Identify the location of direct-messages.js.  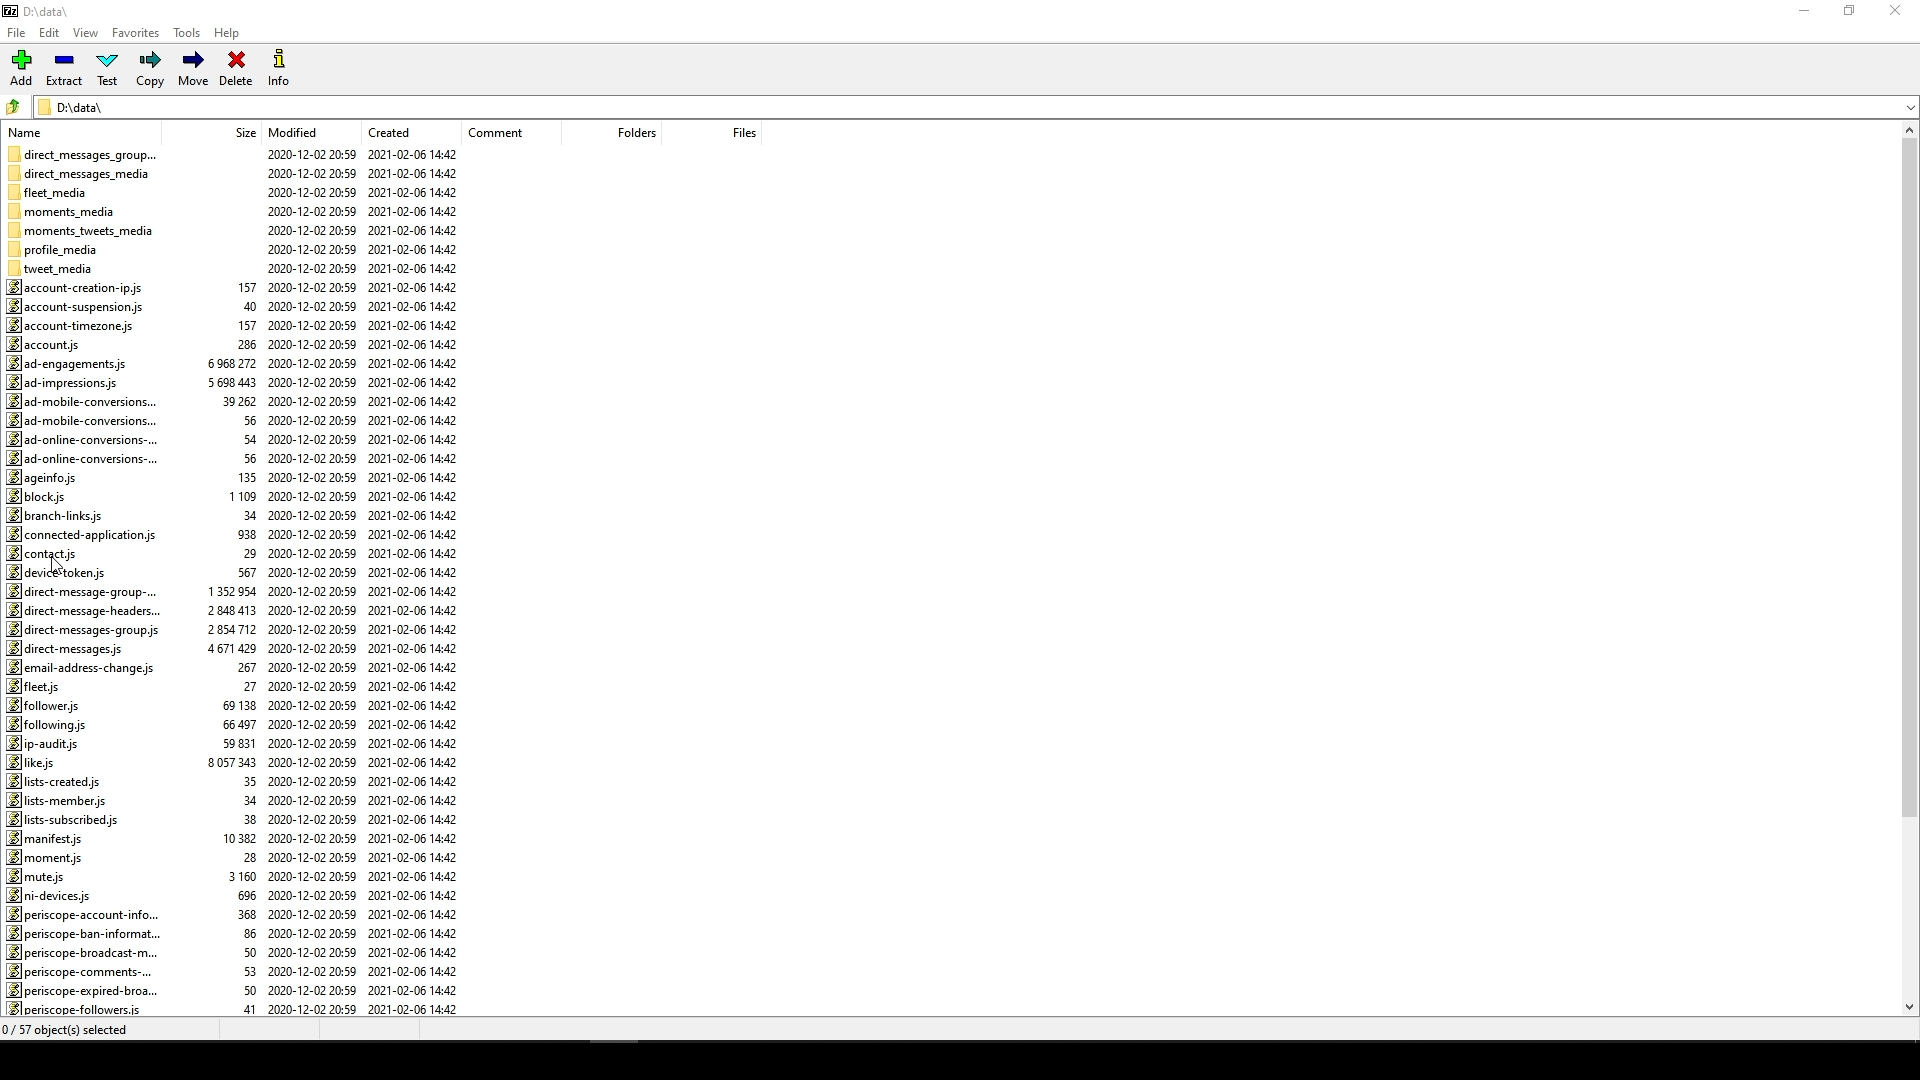
(69, 649).